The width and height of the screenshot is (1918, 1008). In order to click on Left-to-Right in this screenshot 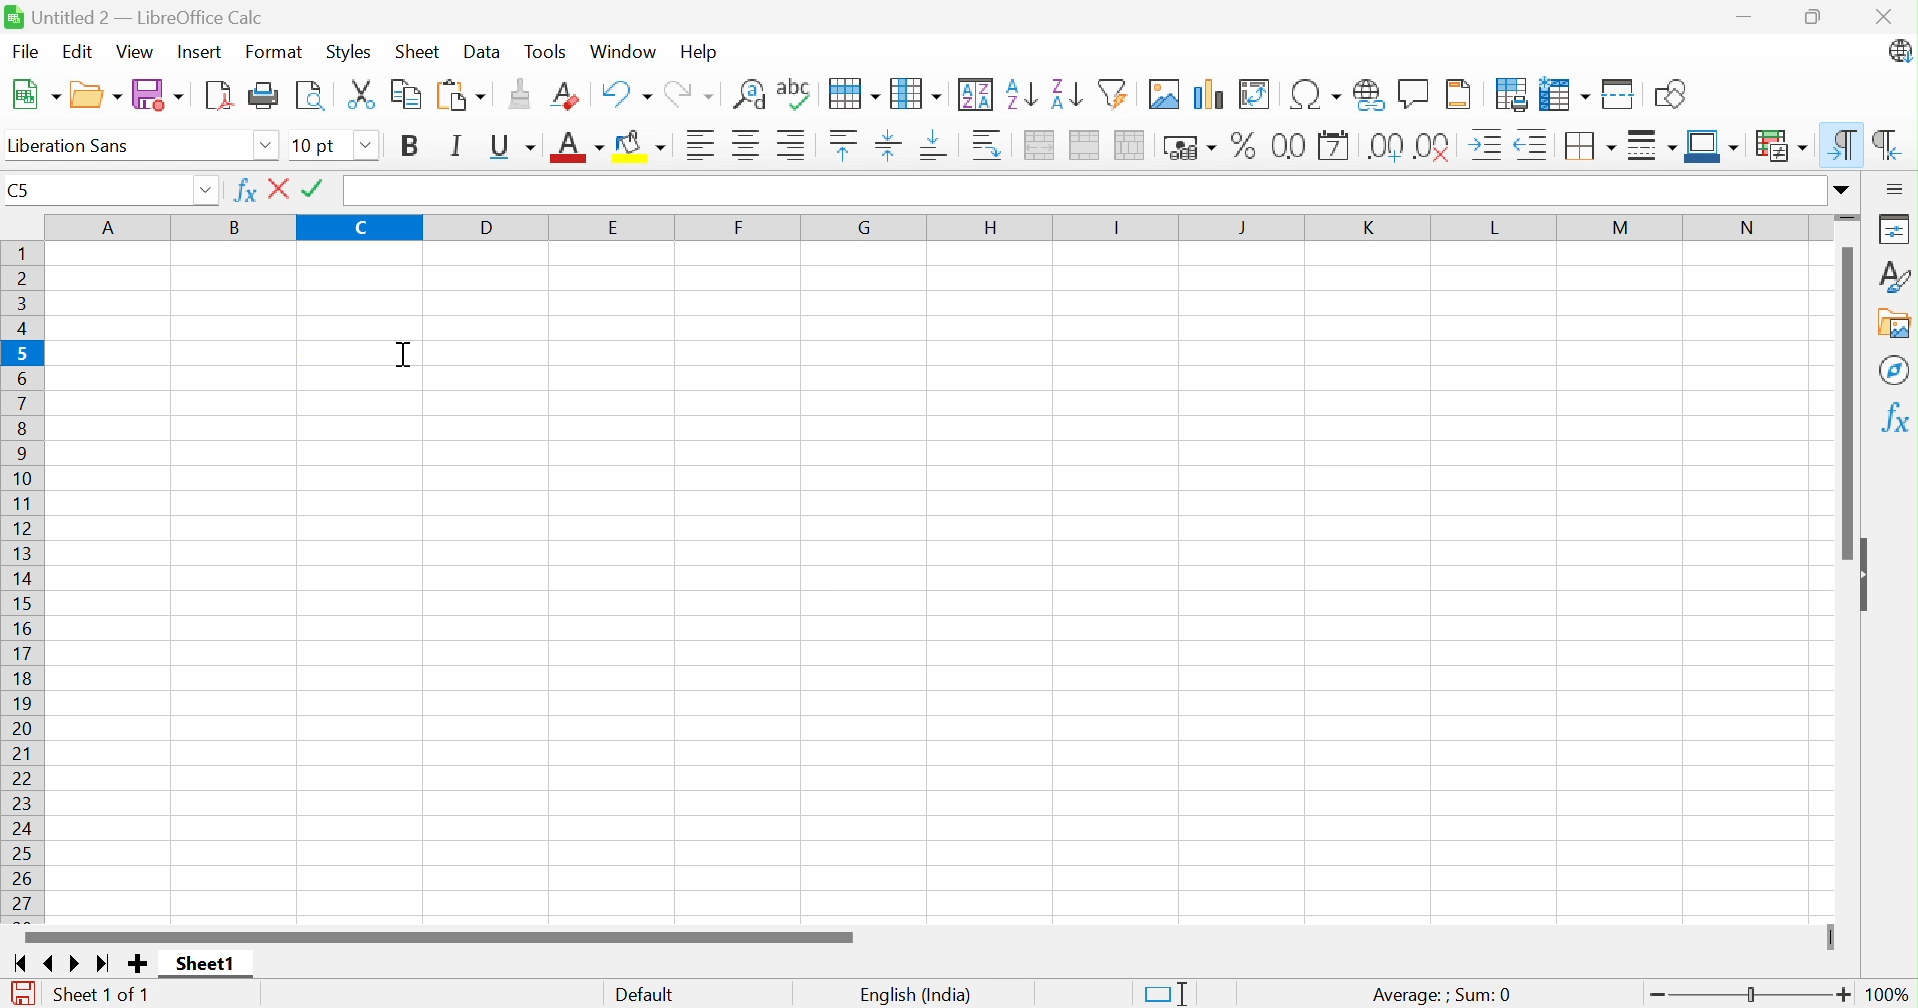, I will do `click(1843, 146)`.